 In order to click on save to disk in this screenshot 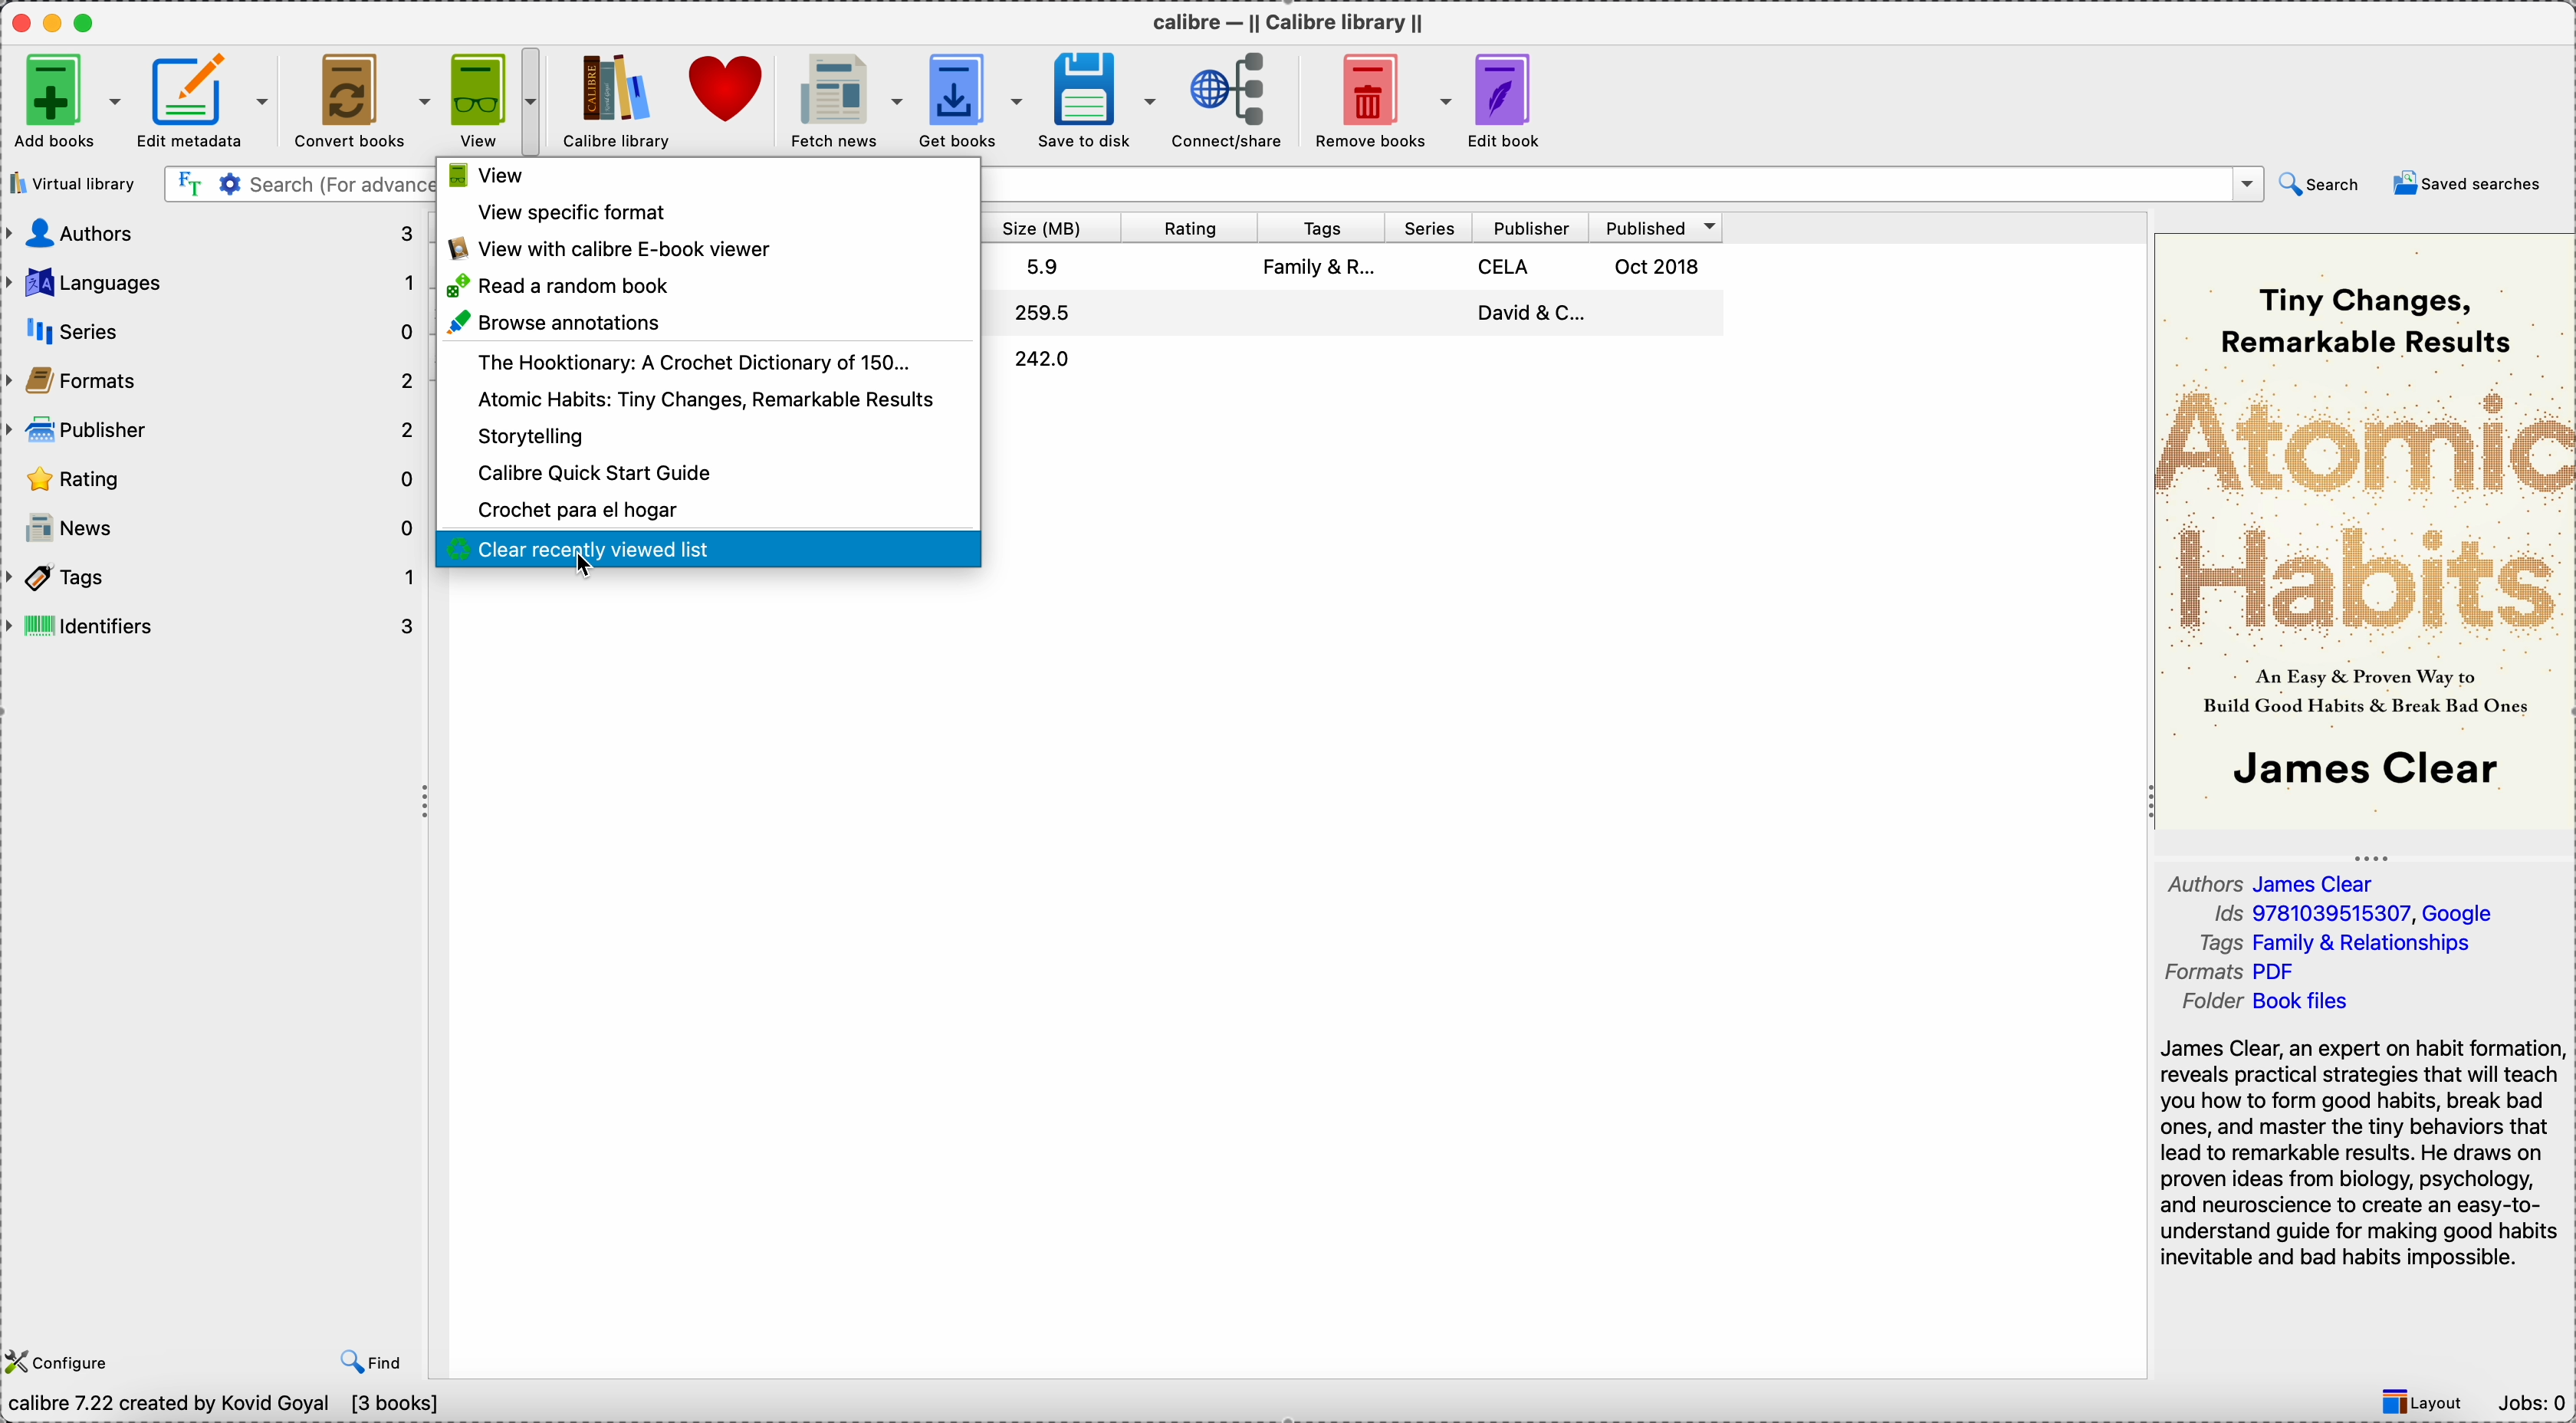, I will do `click(1096, 101)`.